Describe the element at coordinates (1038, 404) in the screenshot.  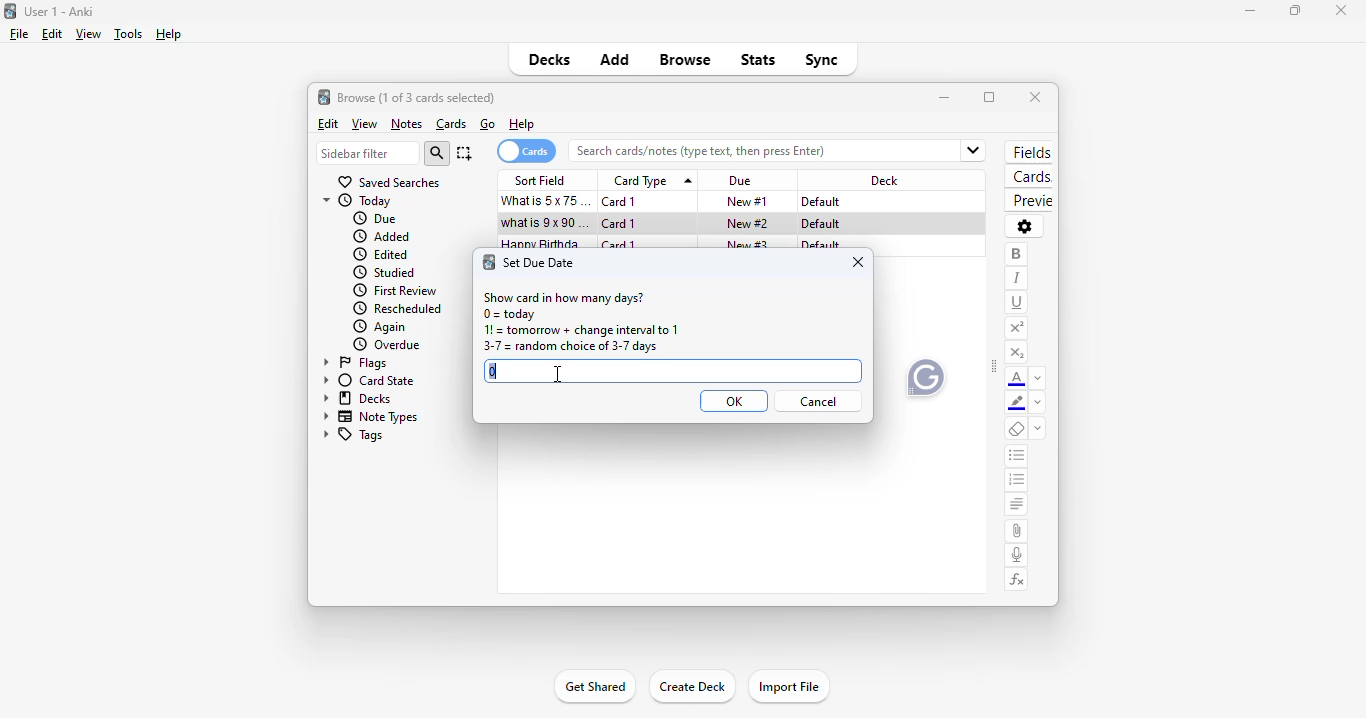
I see `remove color` at that location.